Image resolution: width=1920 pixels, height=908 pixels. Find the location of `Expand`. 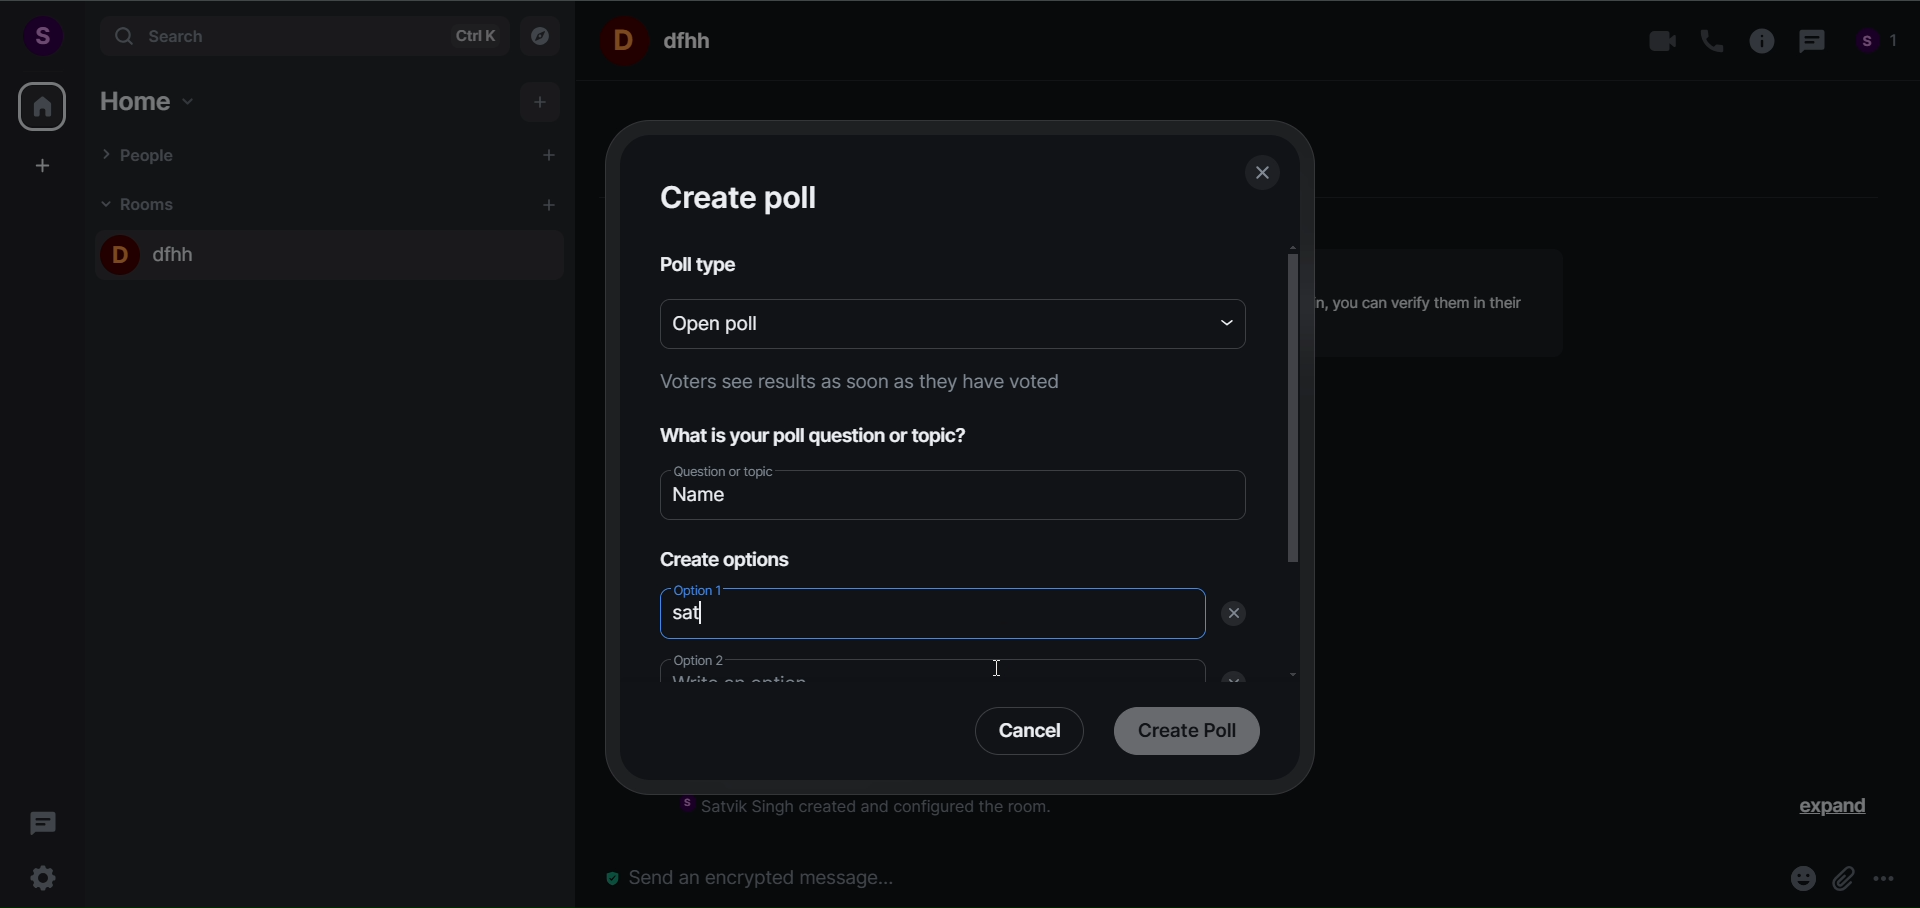

Expand is located at coordinates (1821, 811).